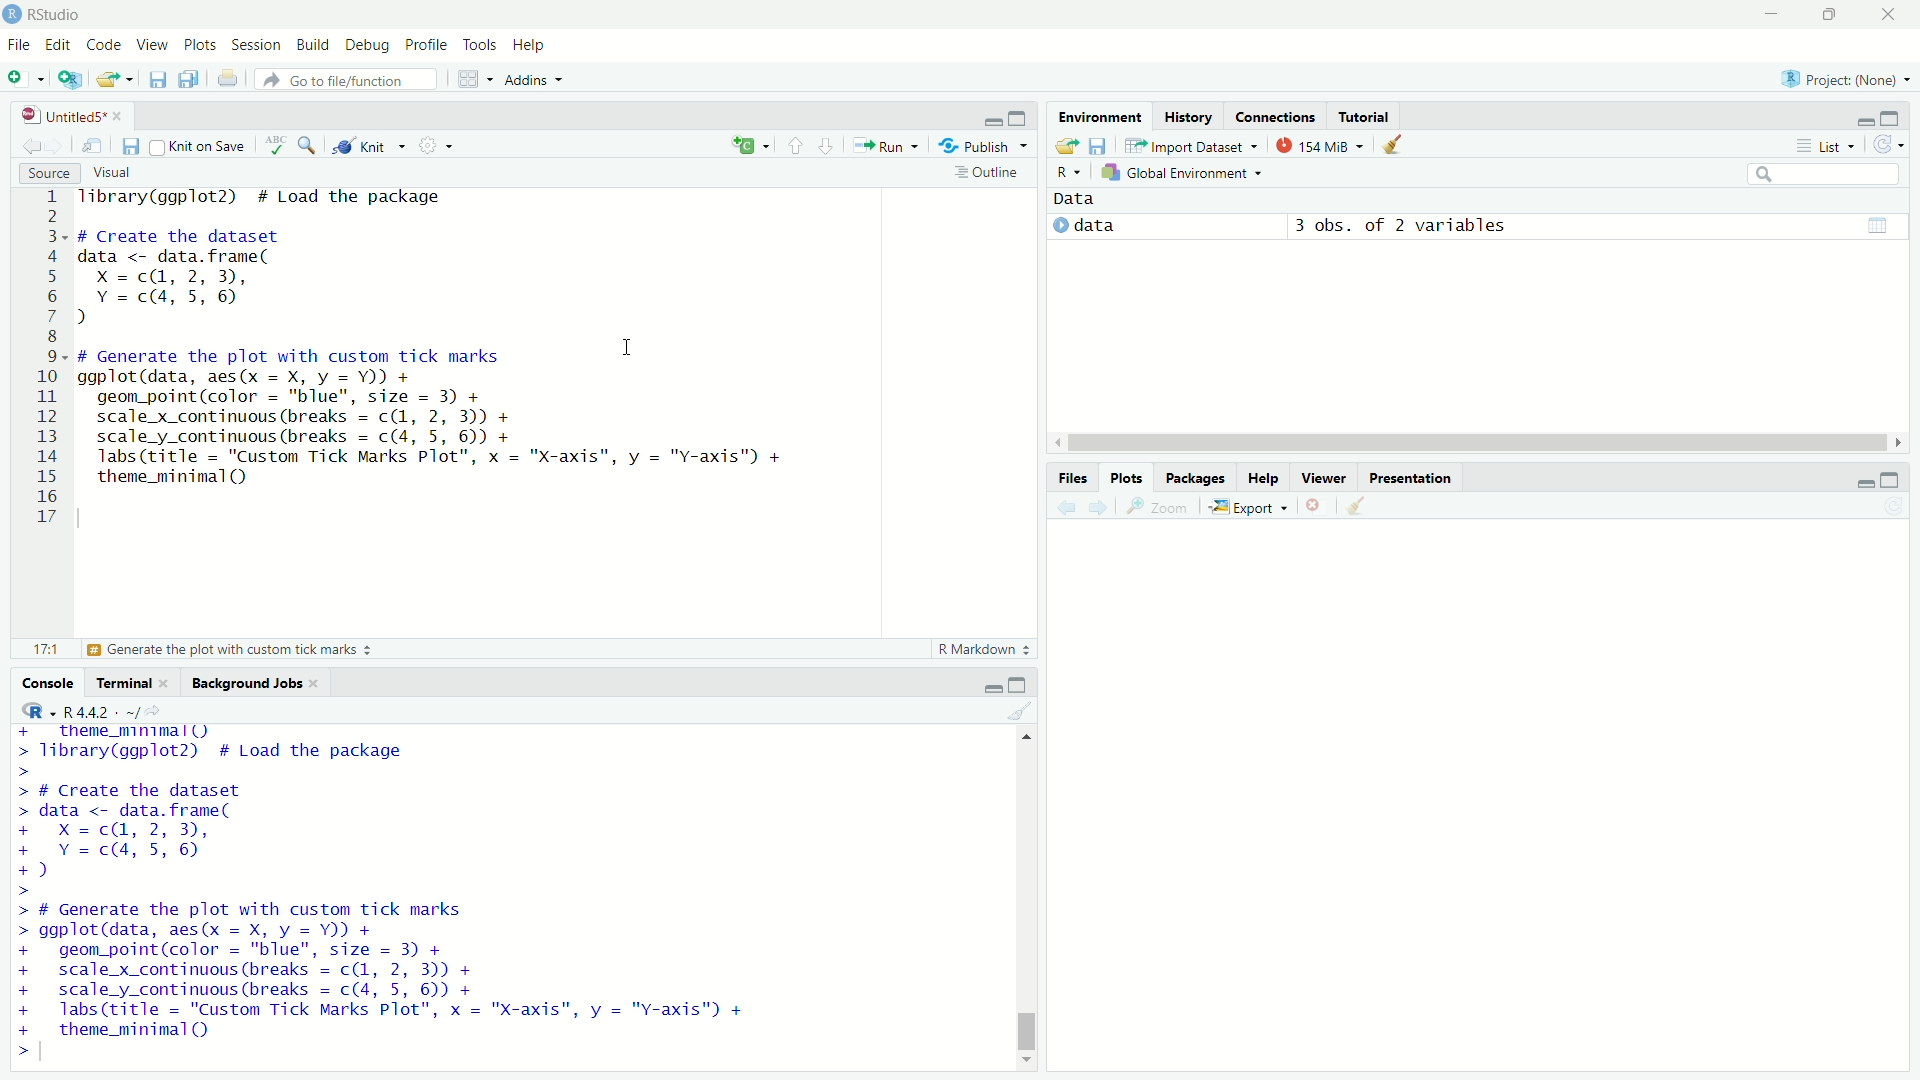 The height and width of the screenshot is (1080, 1920). What do you see at coordinates (1065, 146) in the screenshot?
I see `load workspace` at bounding box center [1065, 146].